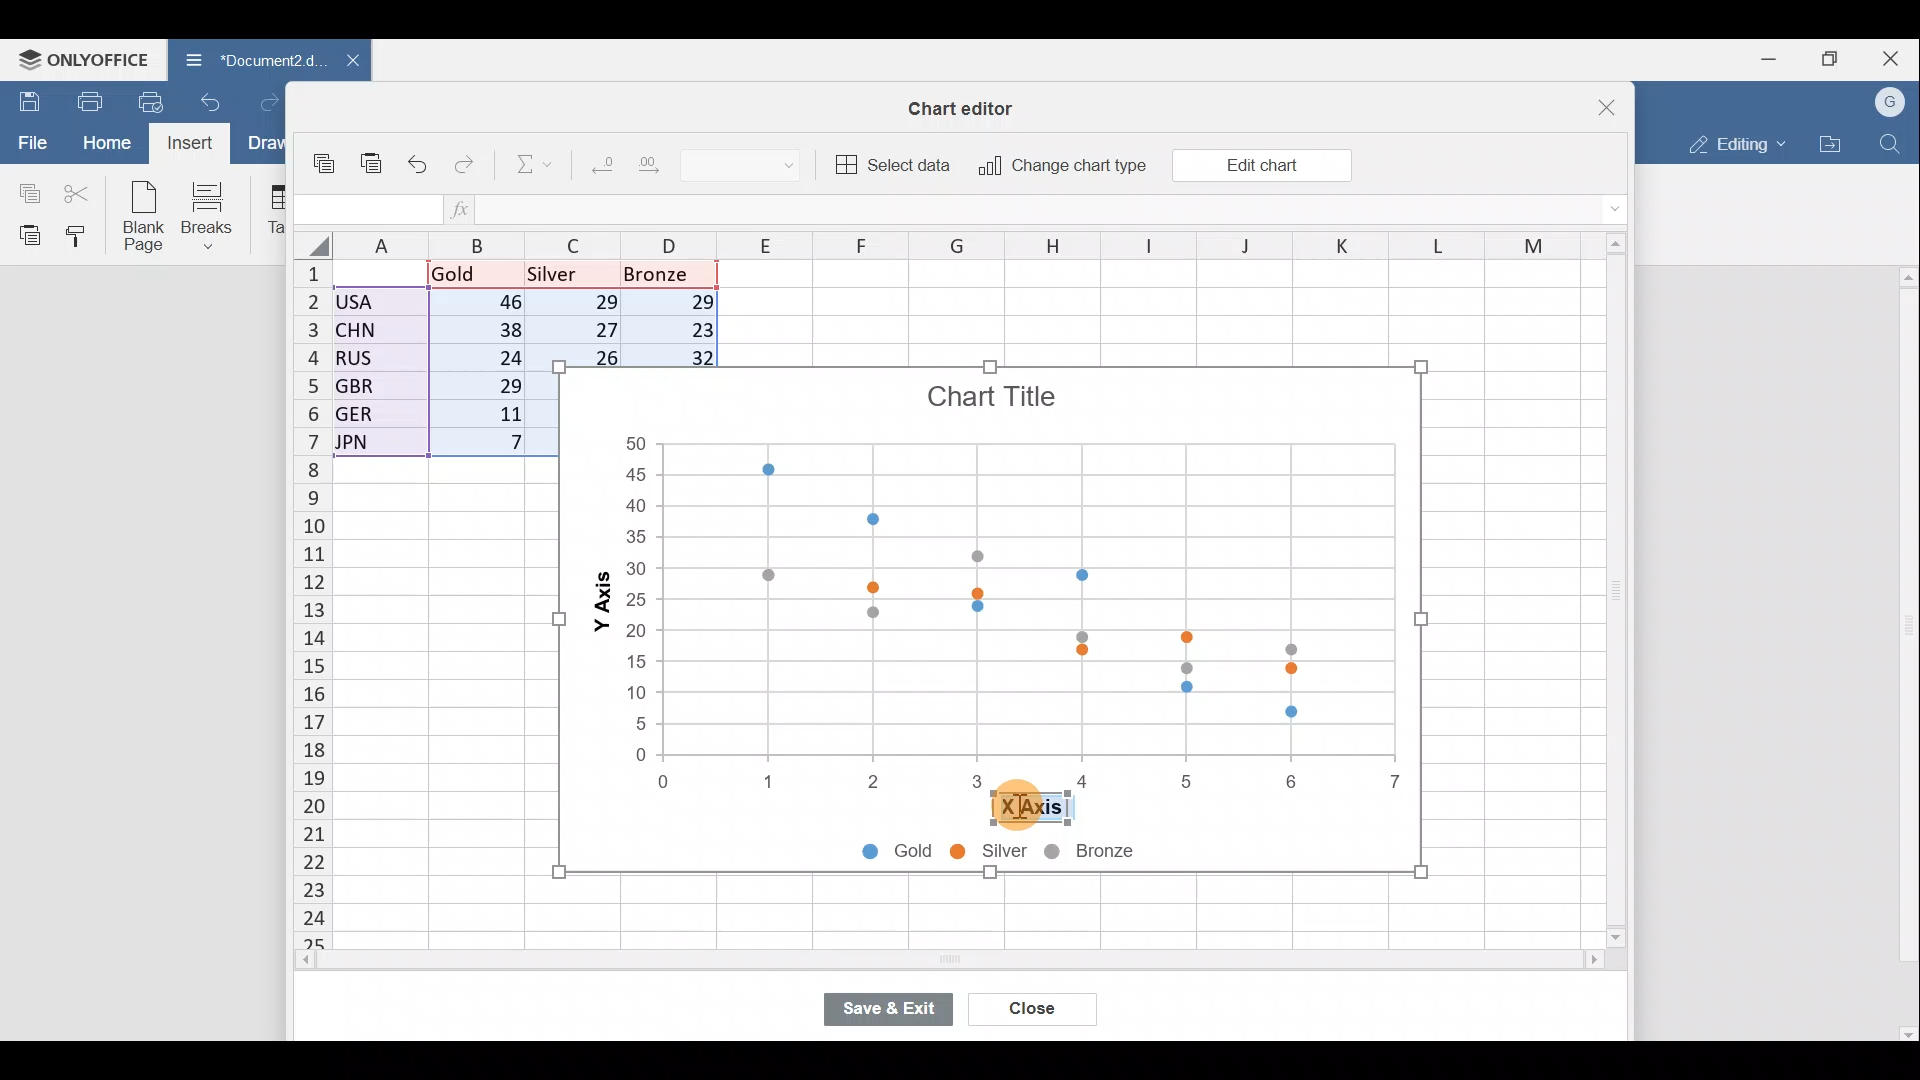 The height and width of the screenshot is (1080, 1920). What do you see at coordinates (419, 161) in the screenshot?
I see `Undo` at bounding box center [419, 161].